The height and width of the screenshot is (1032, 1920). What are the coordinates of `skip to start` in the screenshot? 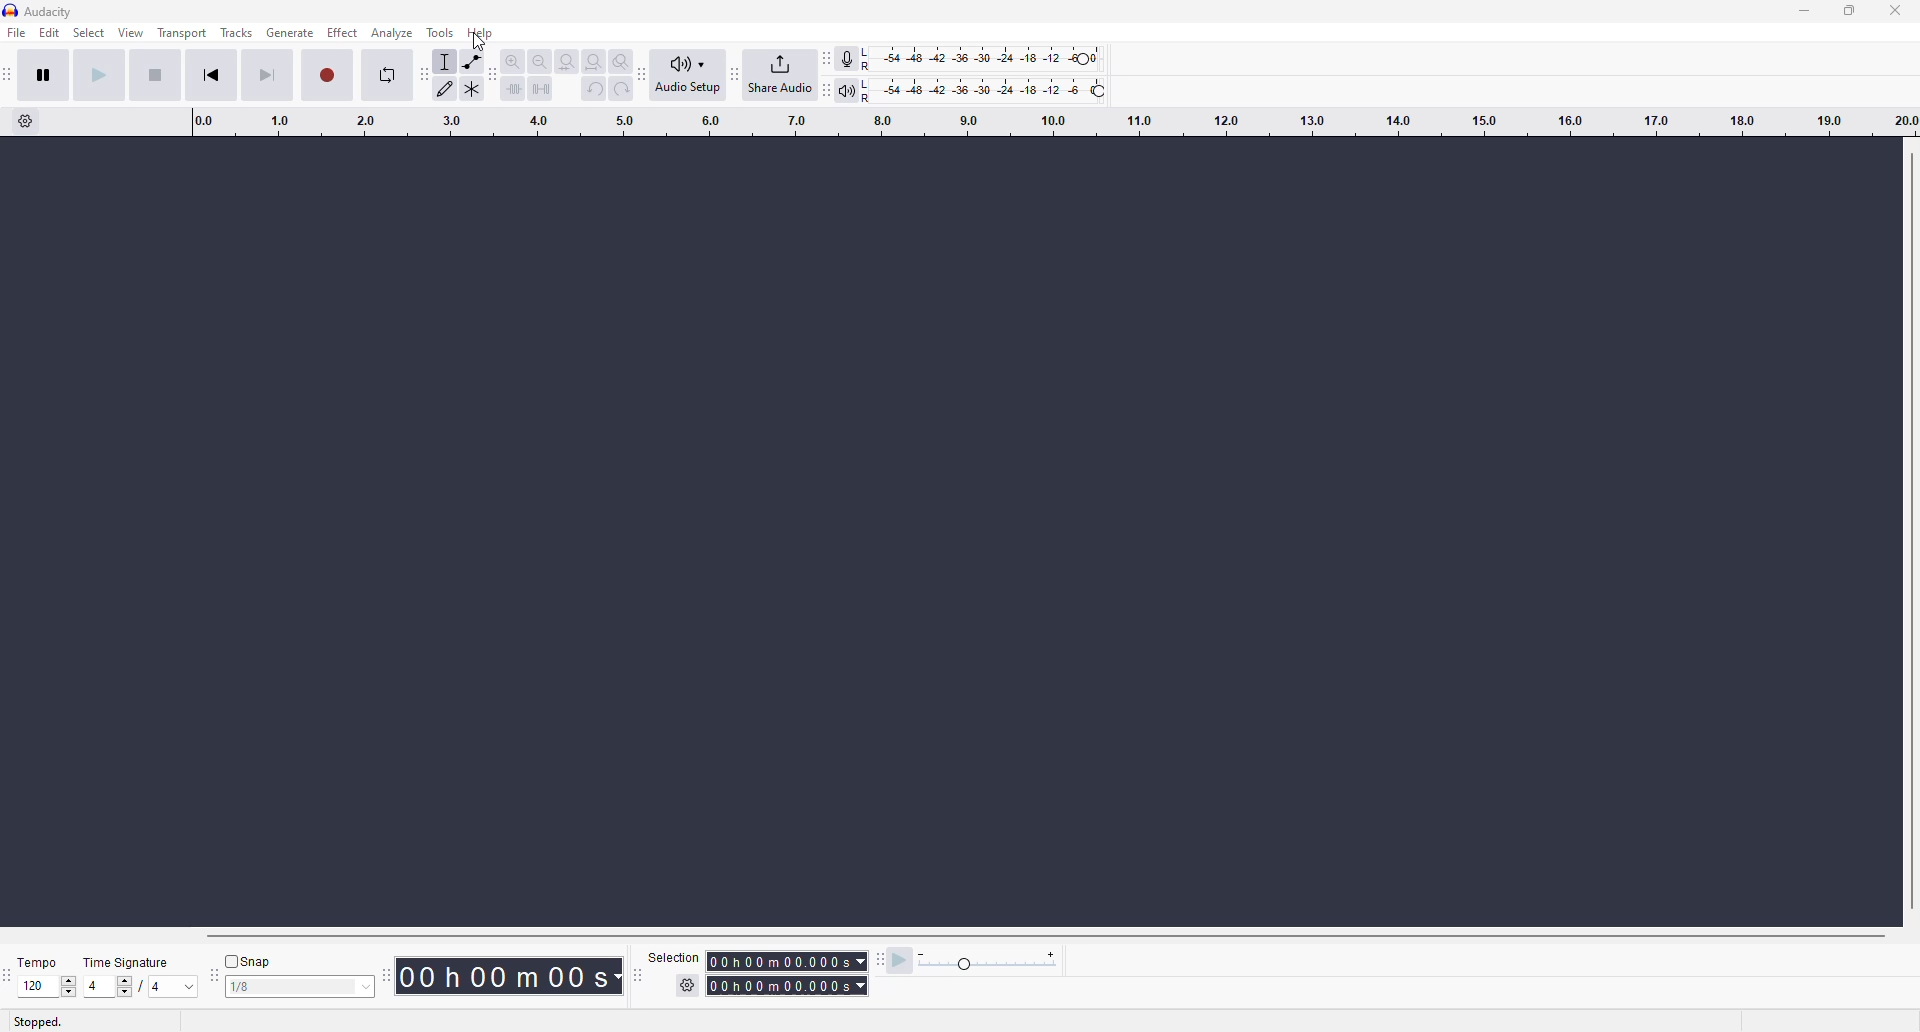 It's located at (223, 77).